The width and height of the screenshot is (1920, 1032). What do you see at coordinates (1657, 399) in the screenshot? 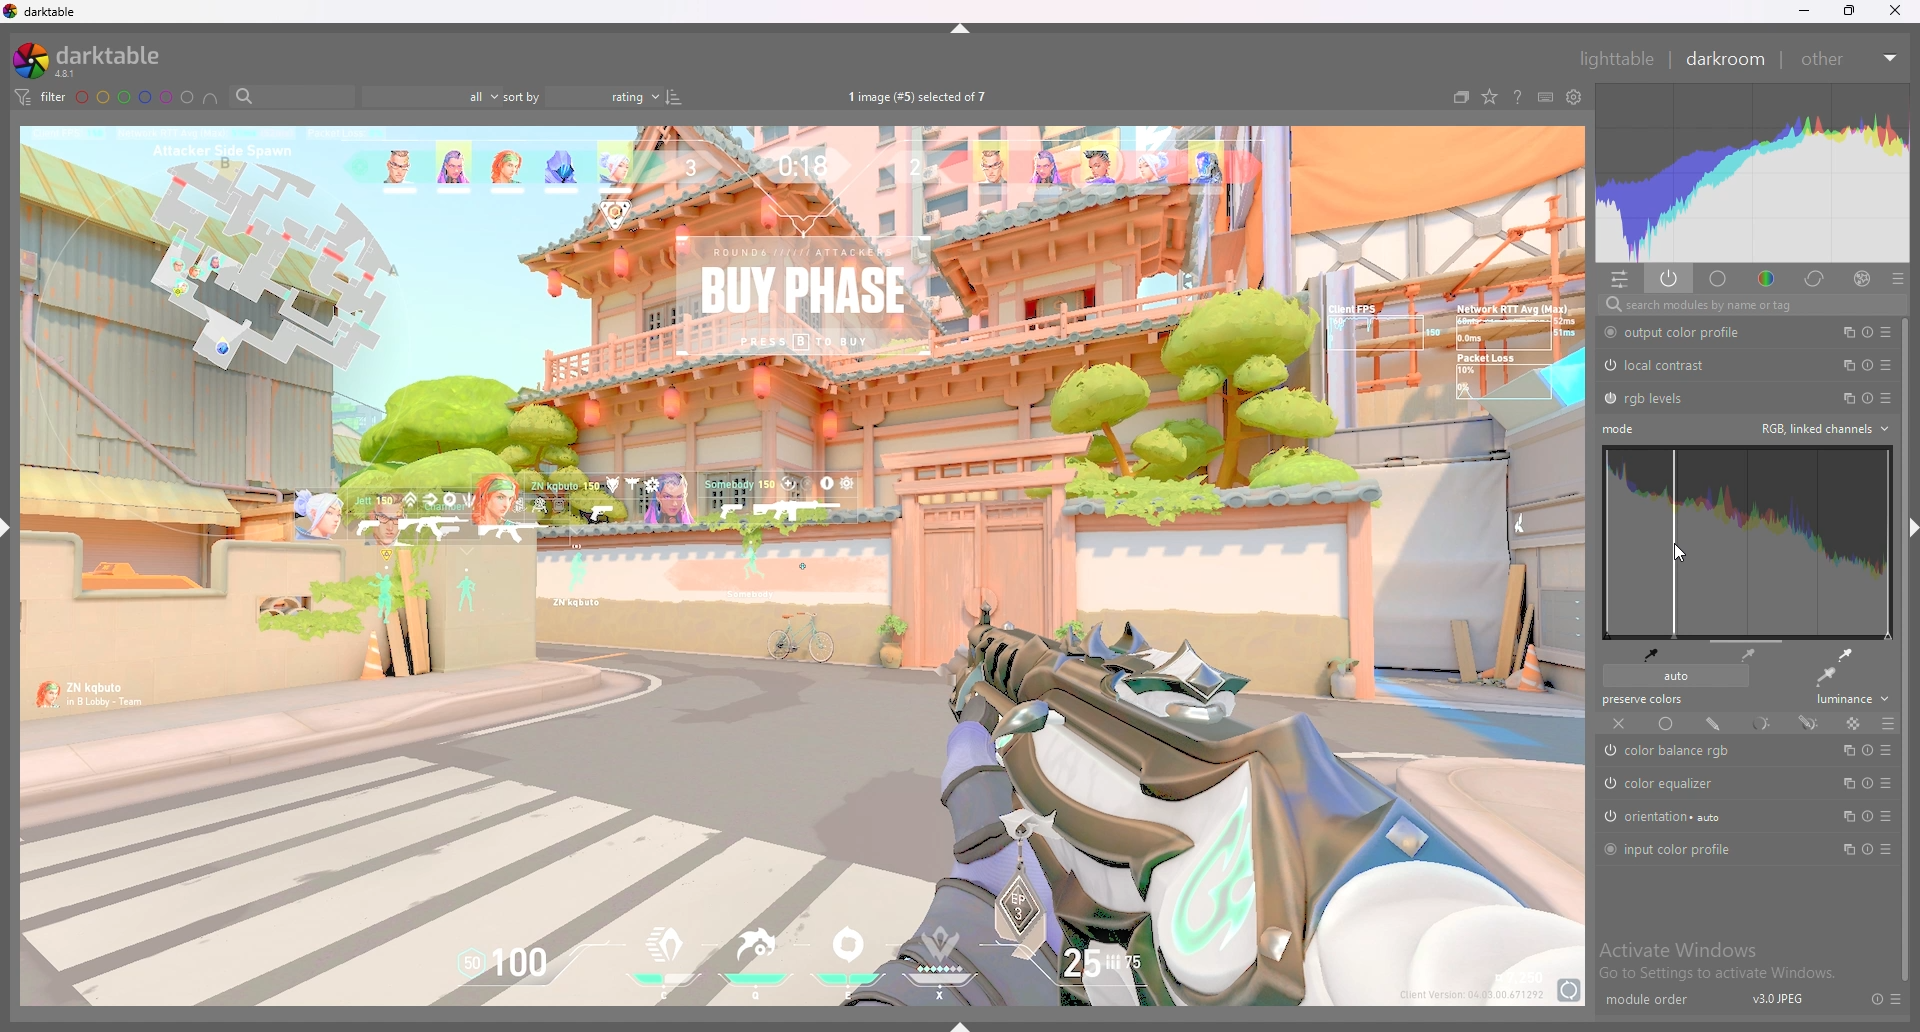
I see `rgb levels` at bounding box center [1657, 399].